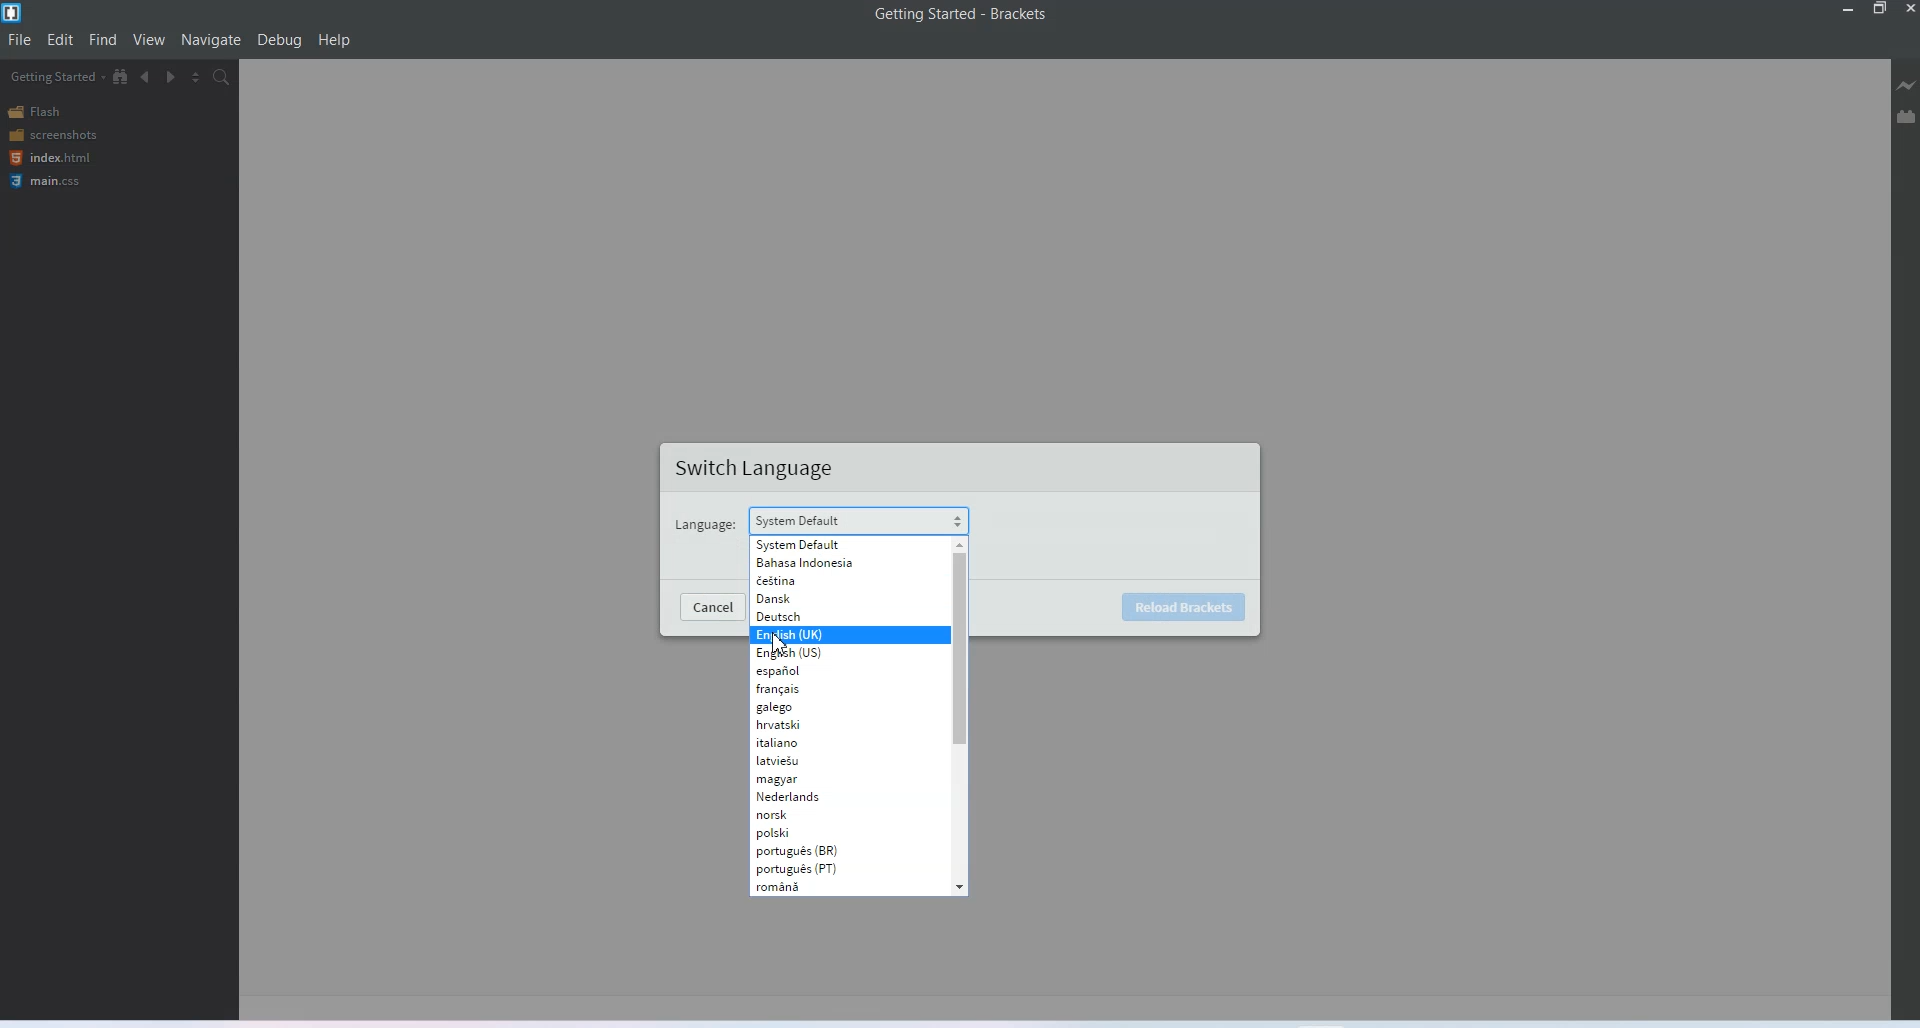 Image resolution: width=1920 pixels, height=1028 pixels. Describe the element at coordinates (830, 742) in the screenshot. I see `Italiano` at that location.